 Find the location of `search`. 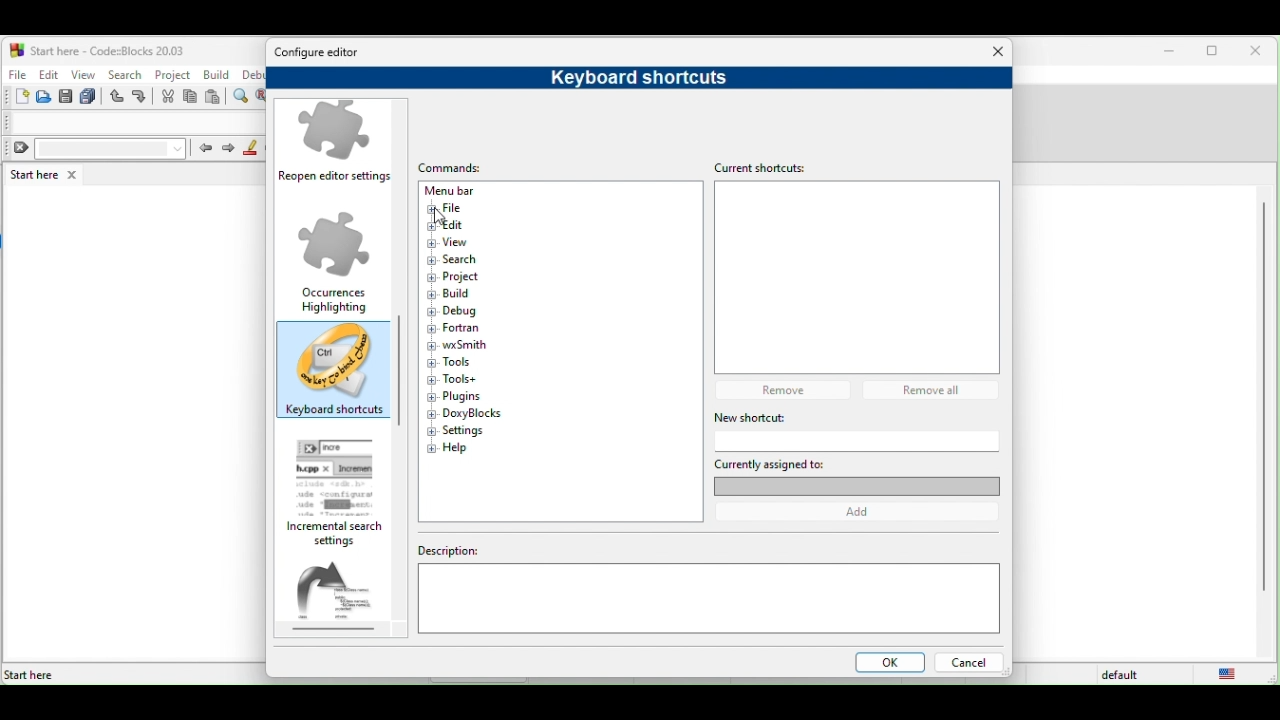

search is located at coordinates (124, 74).